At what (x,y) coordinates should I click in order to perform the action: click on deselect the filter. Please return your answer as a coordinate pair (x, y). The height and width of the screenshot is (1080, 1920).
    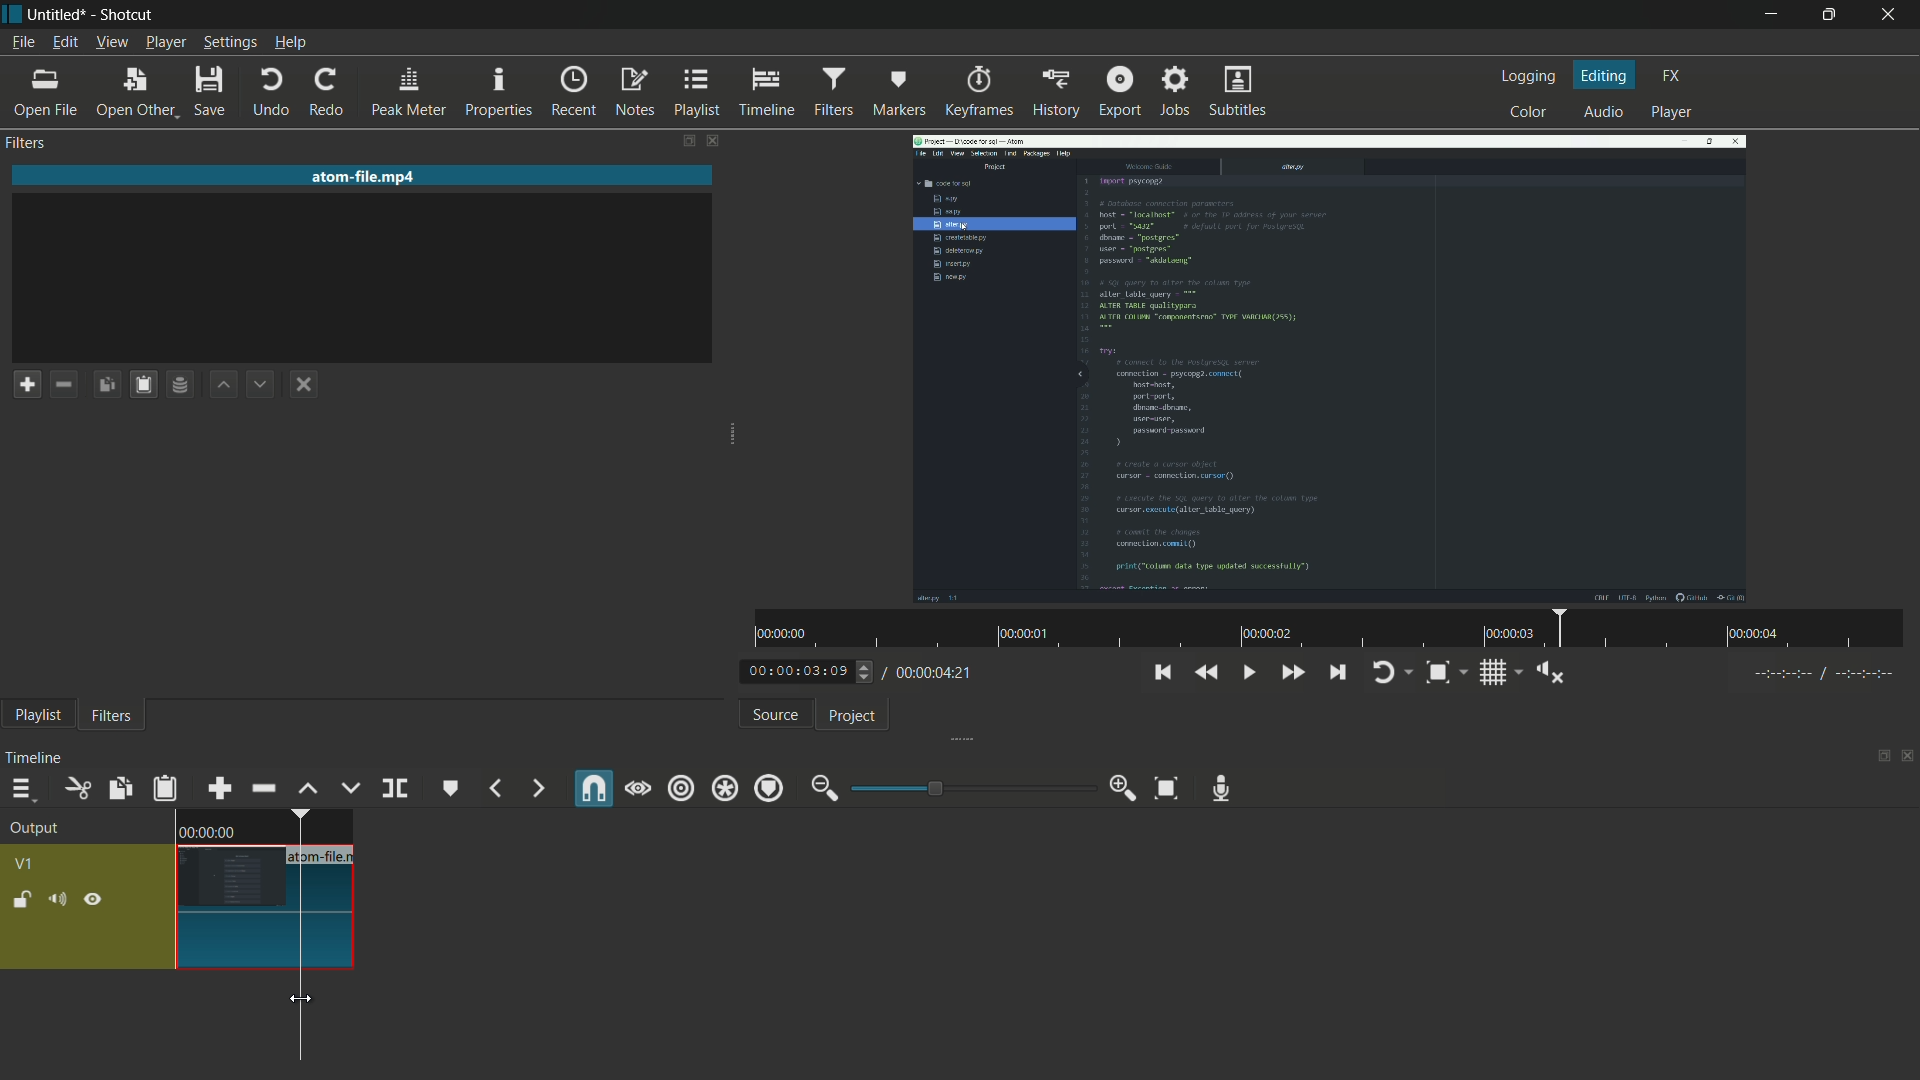
    Looking at the image, I should click on (304, 386).